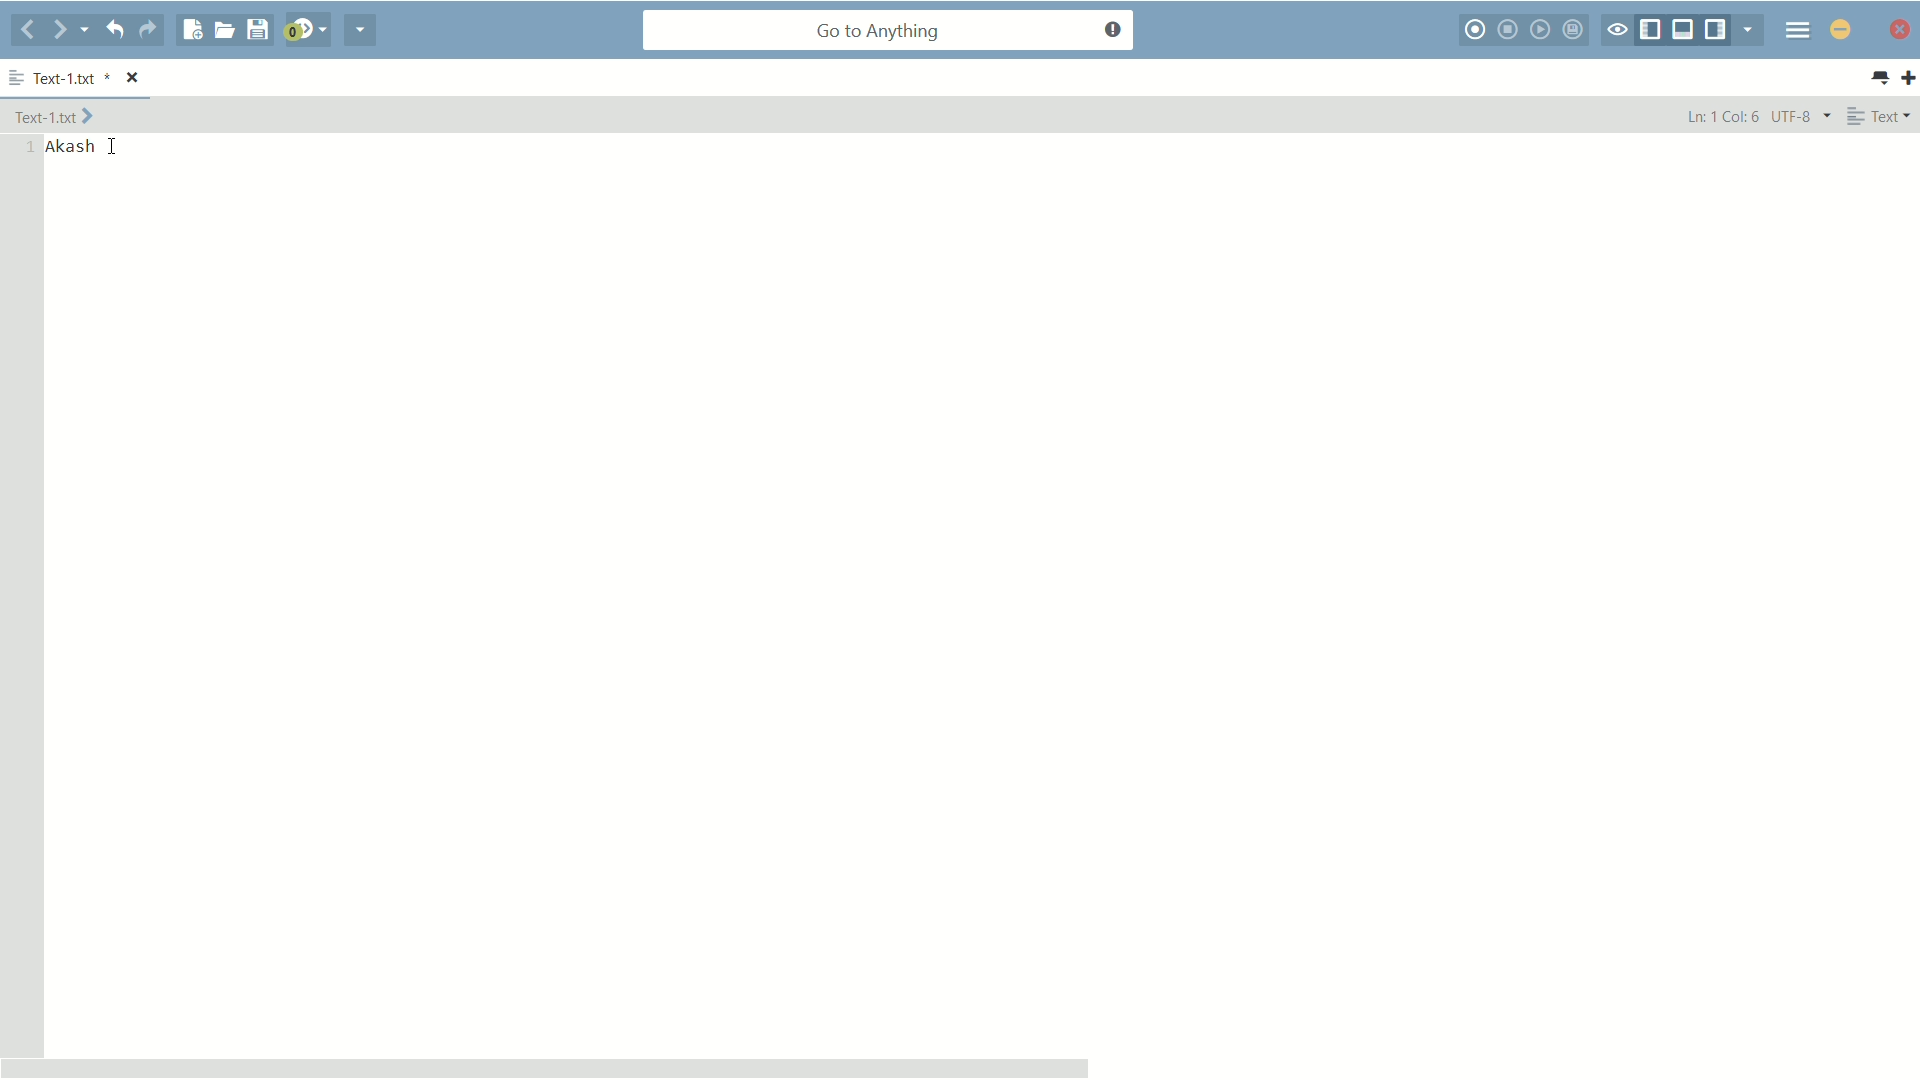 The width and height of the screenshot is (1920, 1080). What do you see at coordinates (71, 30) in the screenshot?
I see `forward` at bounding box center [71, 30].